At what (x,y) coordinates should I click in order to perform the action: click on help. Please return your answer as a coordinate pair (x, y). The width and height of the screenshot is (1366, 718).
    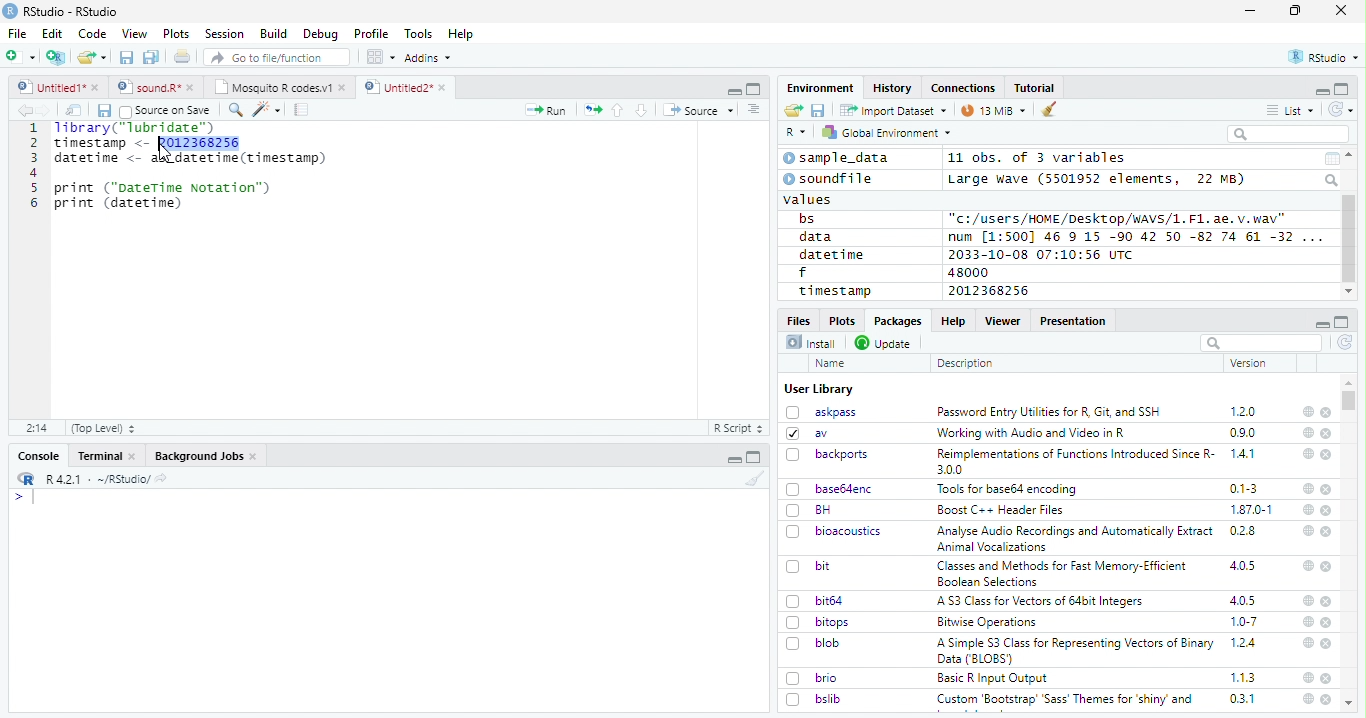
    Looking at the image, I should click on (1307, 453).